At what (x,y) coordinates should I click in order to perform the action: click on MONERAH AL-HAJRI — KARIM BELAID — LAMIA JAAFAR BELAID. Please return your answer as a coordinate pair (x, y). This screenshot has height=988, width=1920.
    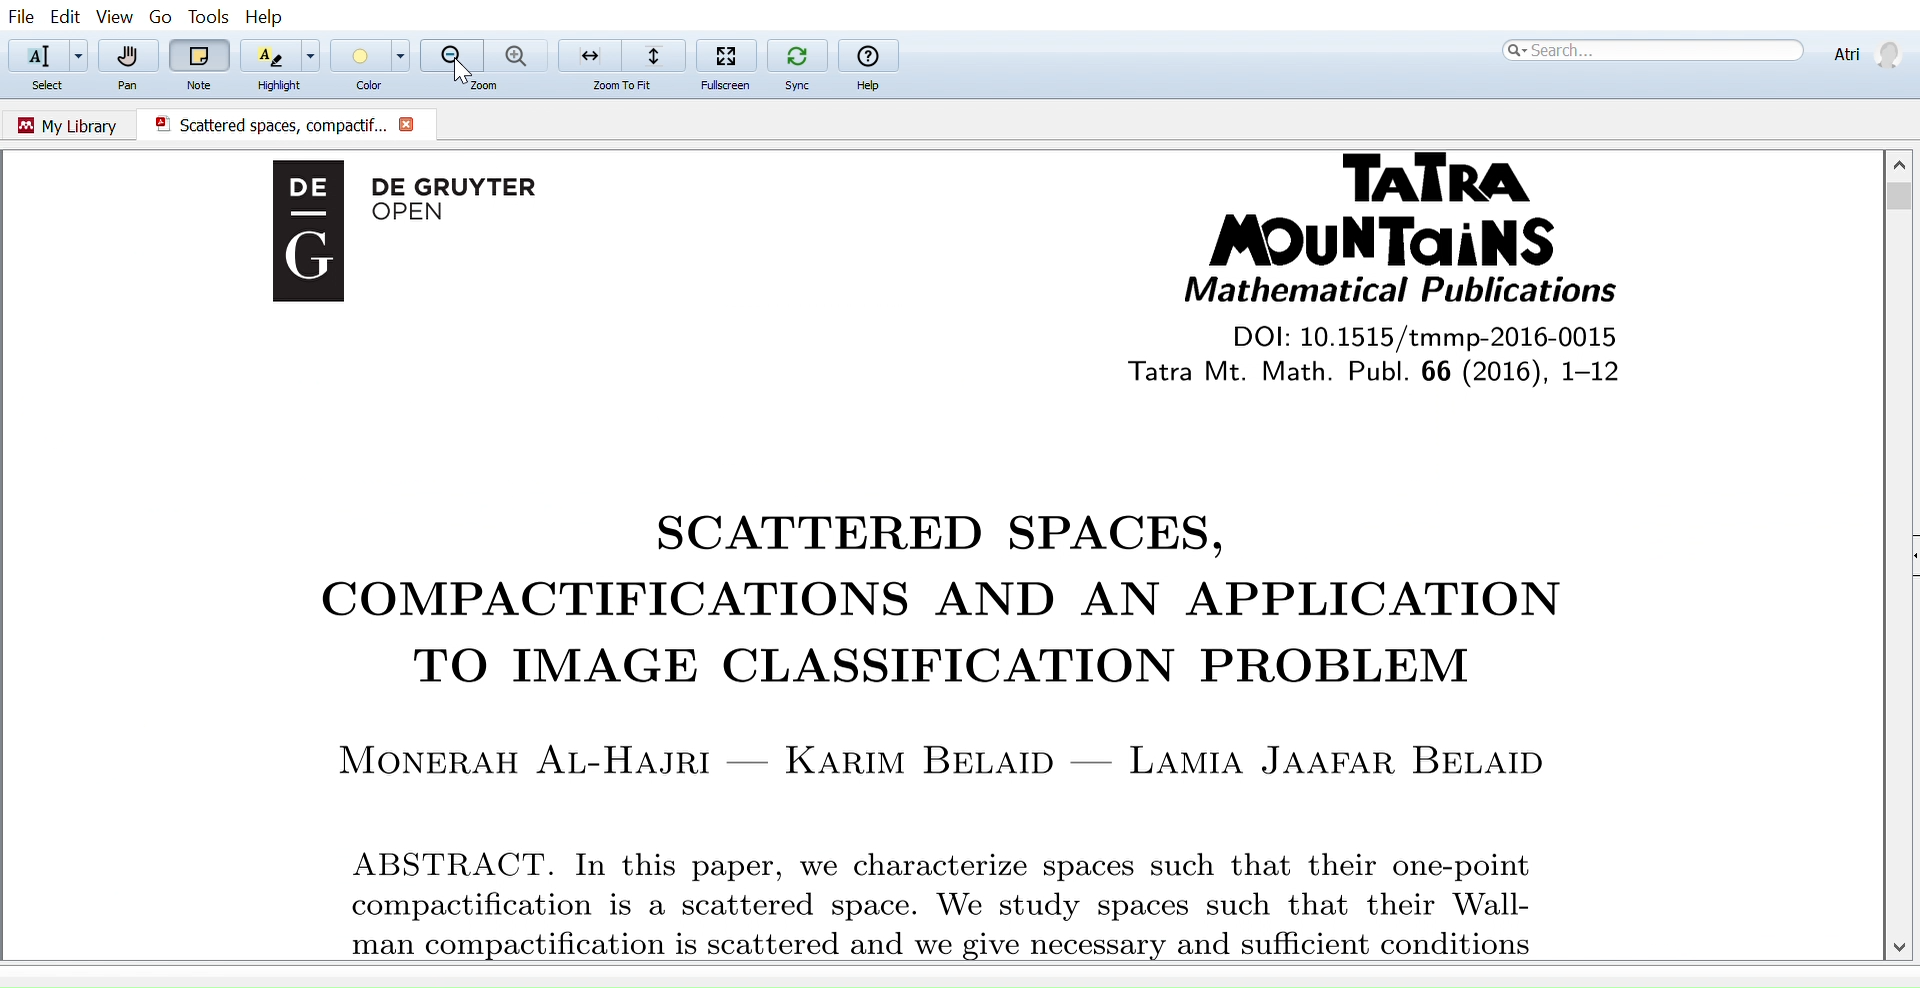
    Looking at the image, I should click on (940, 759).